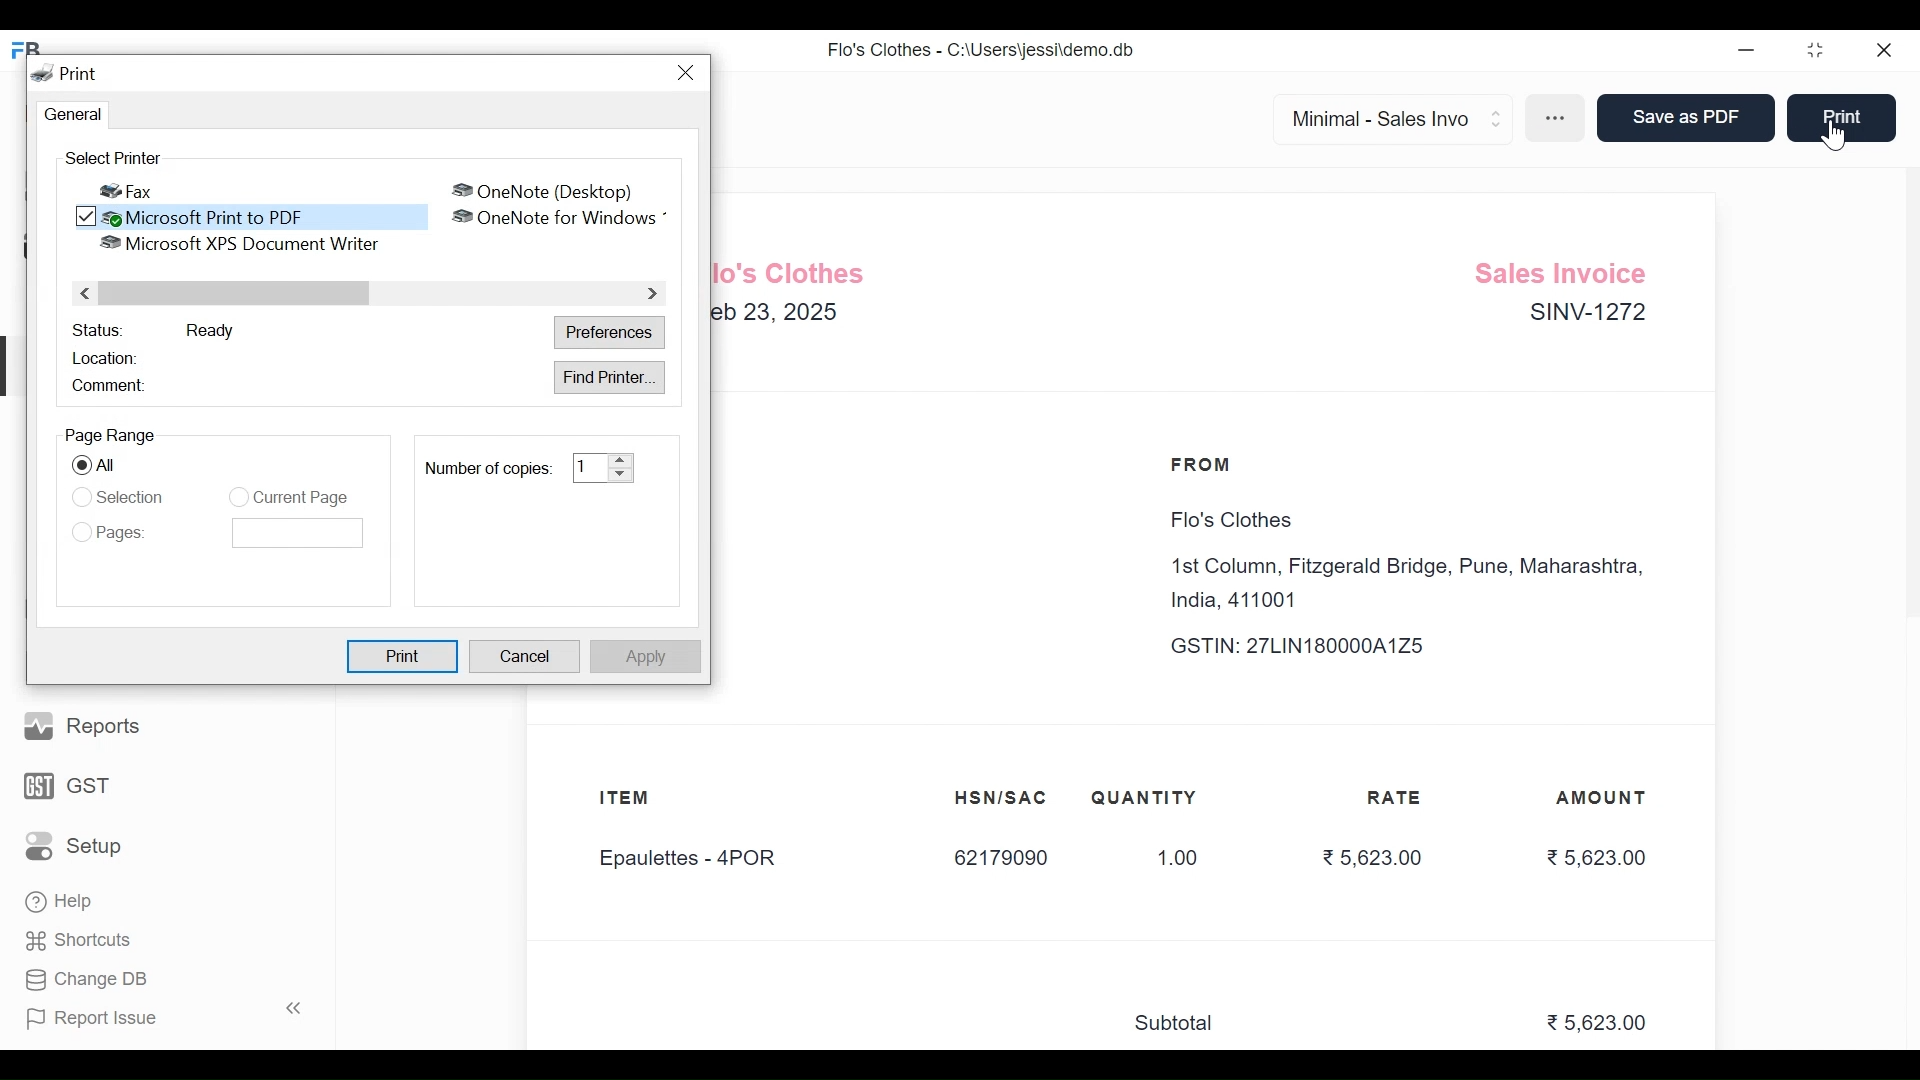  Describe the element at coordinates (1002, 798) in the screenshot. I see `HSN/SAC` at that location.